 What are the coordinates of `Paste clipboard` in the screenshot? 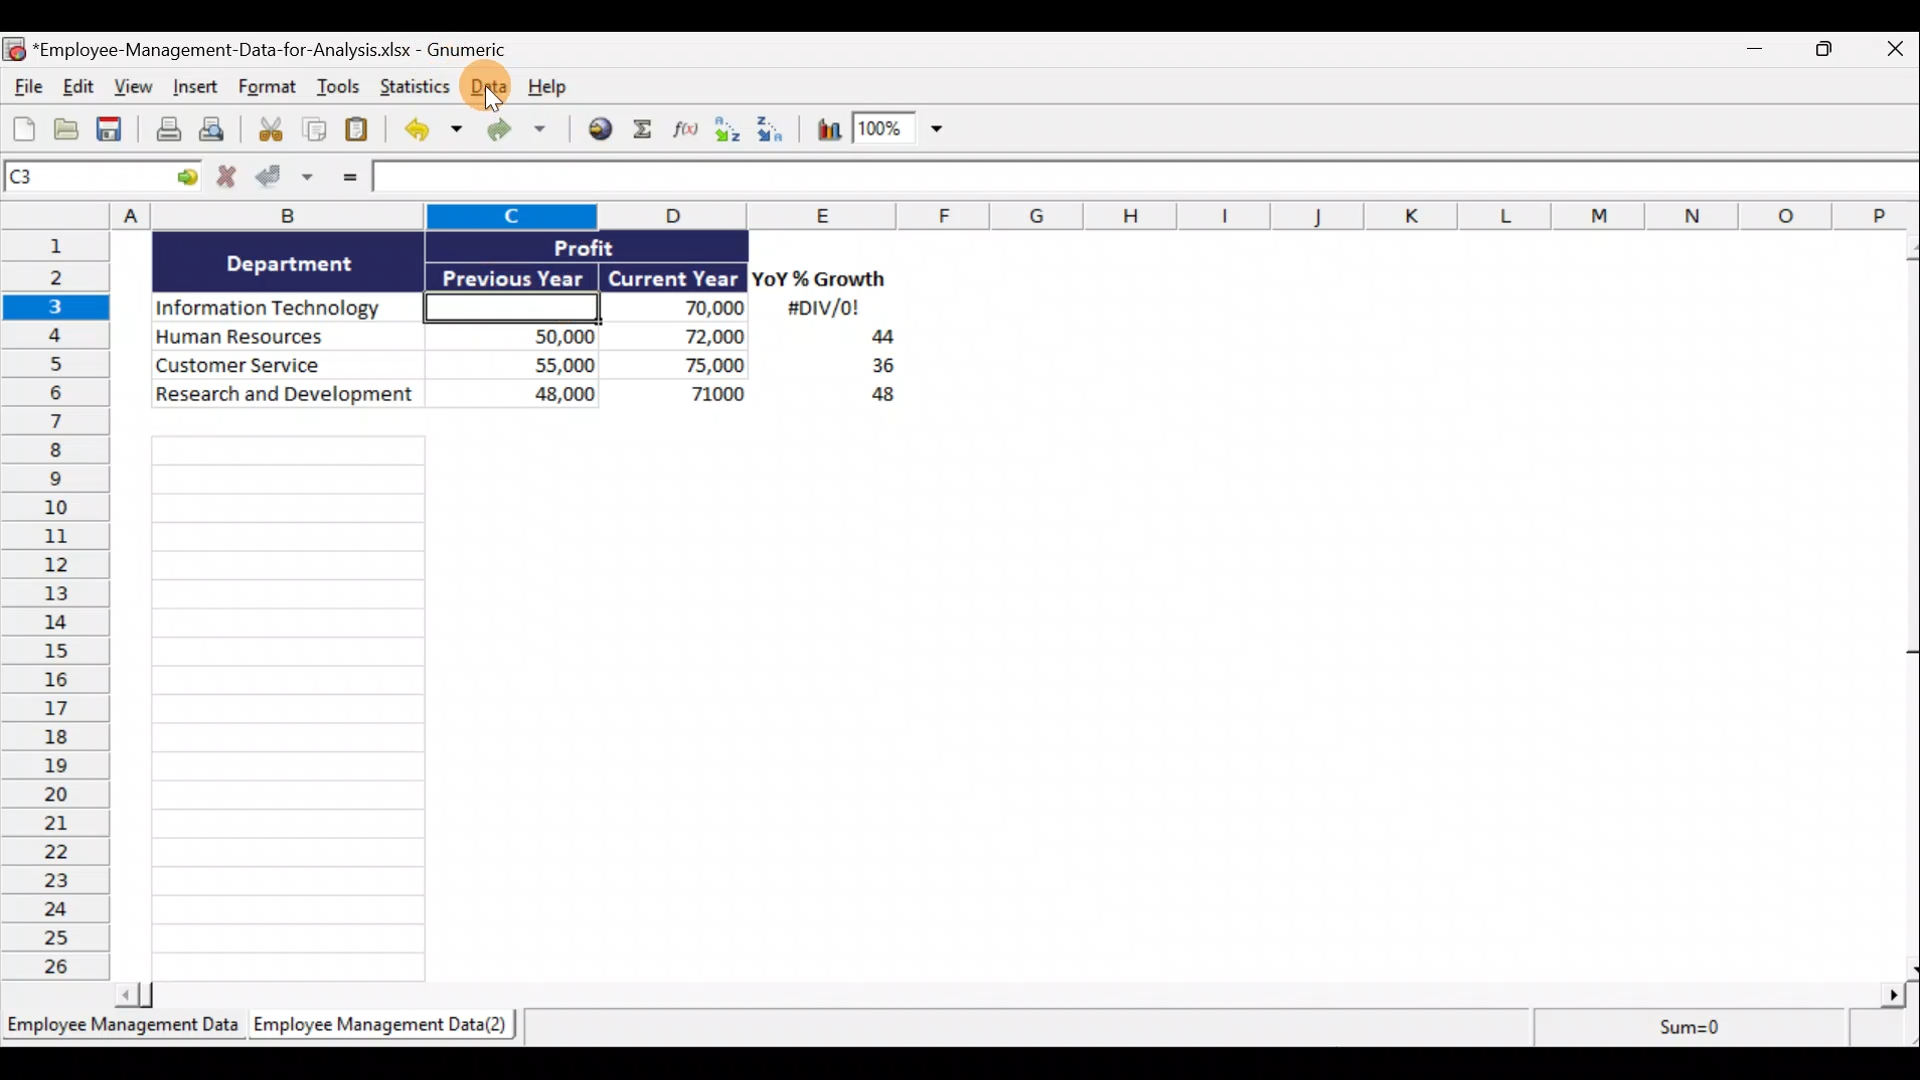 It's located at (363, 130).